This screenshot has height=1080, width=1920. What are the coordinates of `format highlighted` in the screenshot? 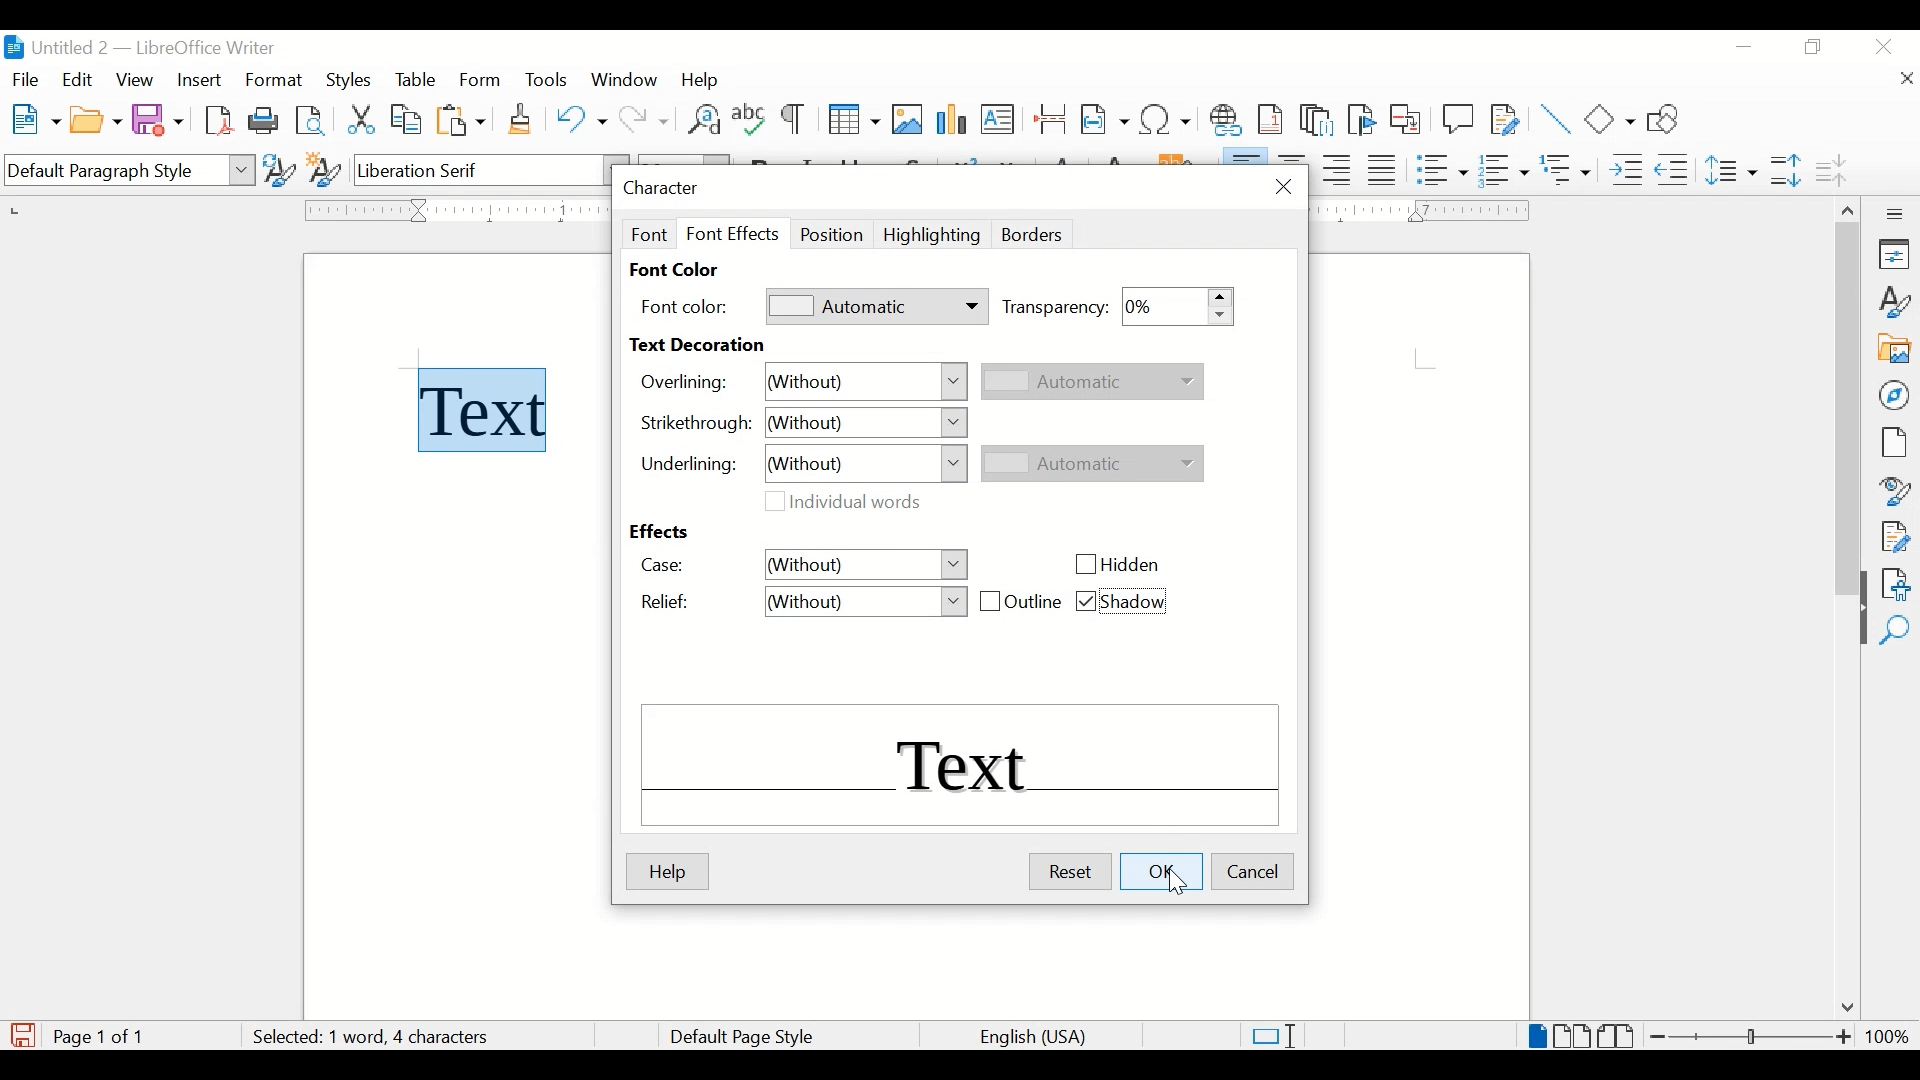 It's located at (276, 80).